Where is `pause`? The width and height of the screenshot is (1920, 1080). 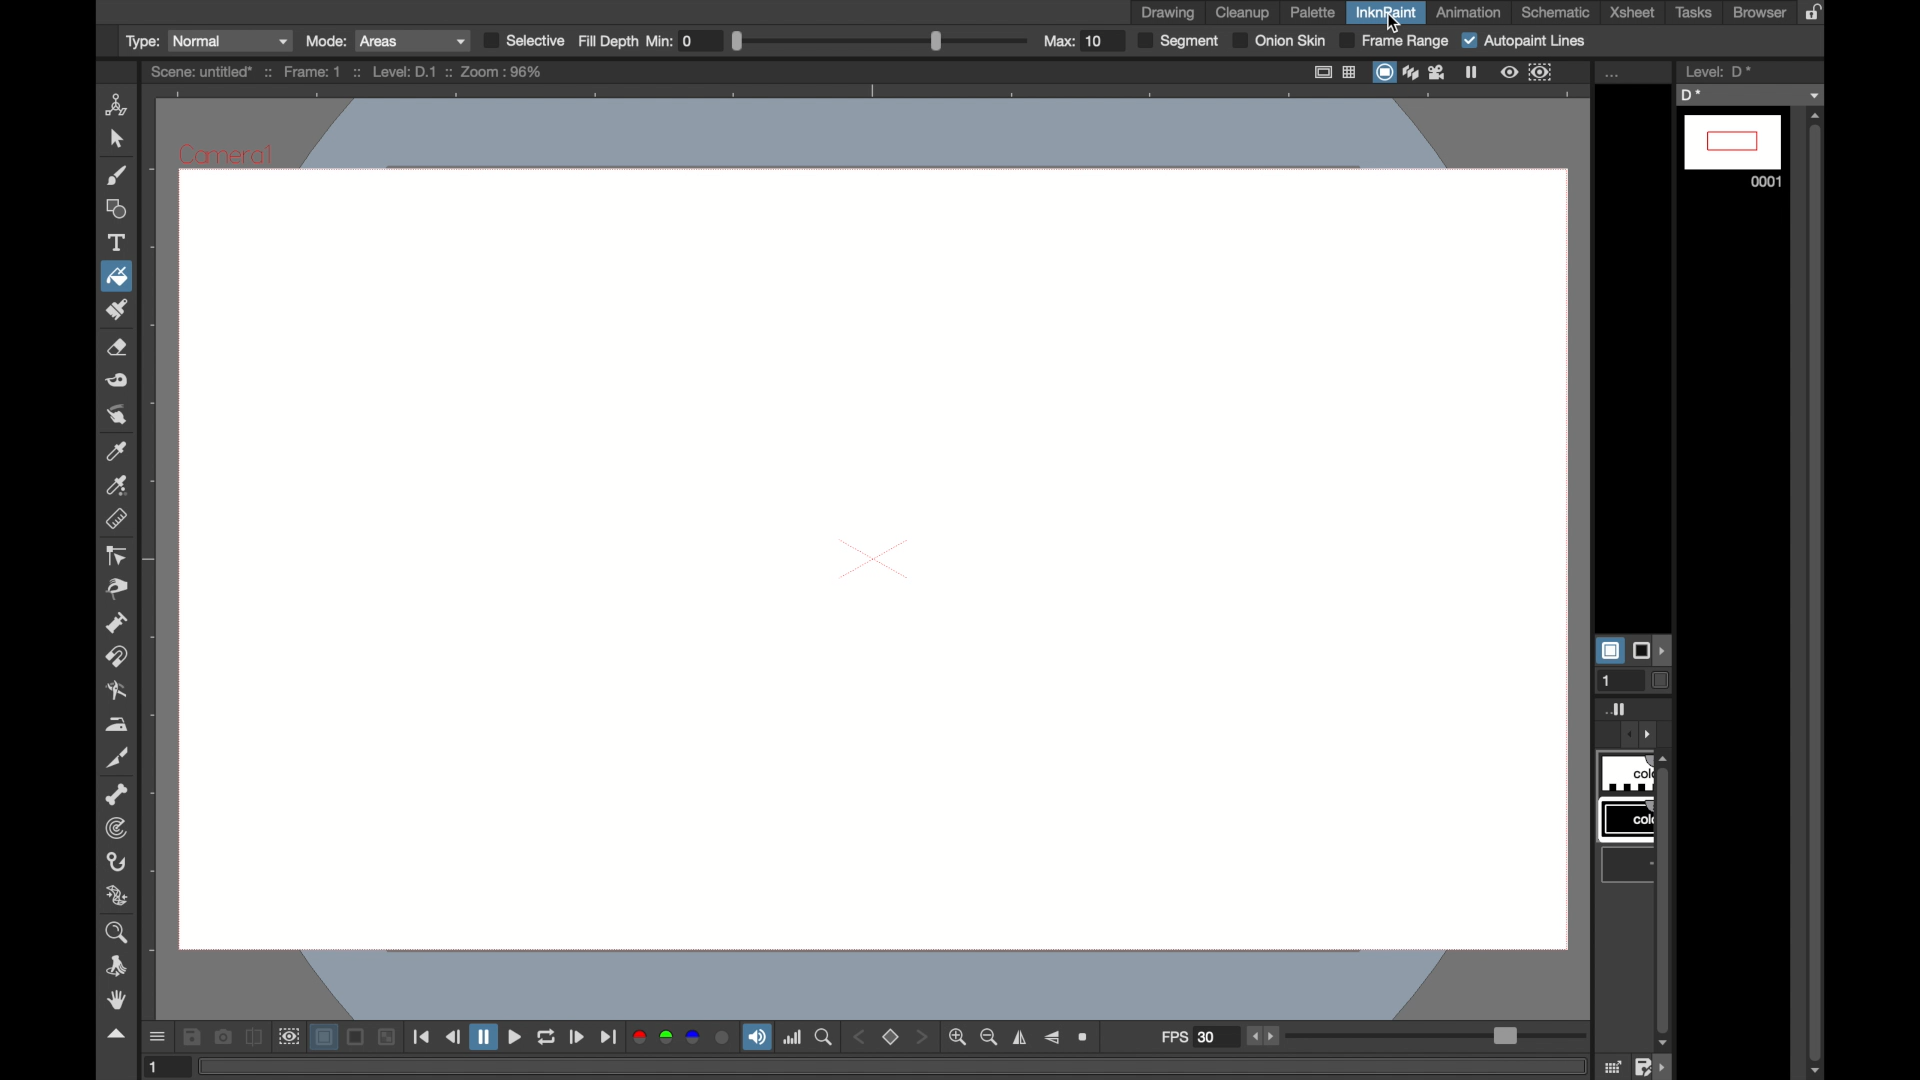 pause is located at coordinates (483, 1036).